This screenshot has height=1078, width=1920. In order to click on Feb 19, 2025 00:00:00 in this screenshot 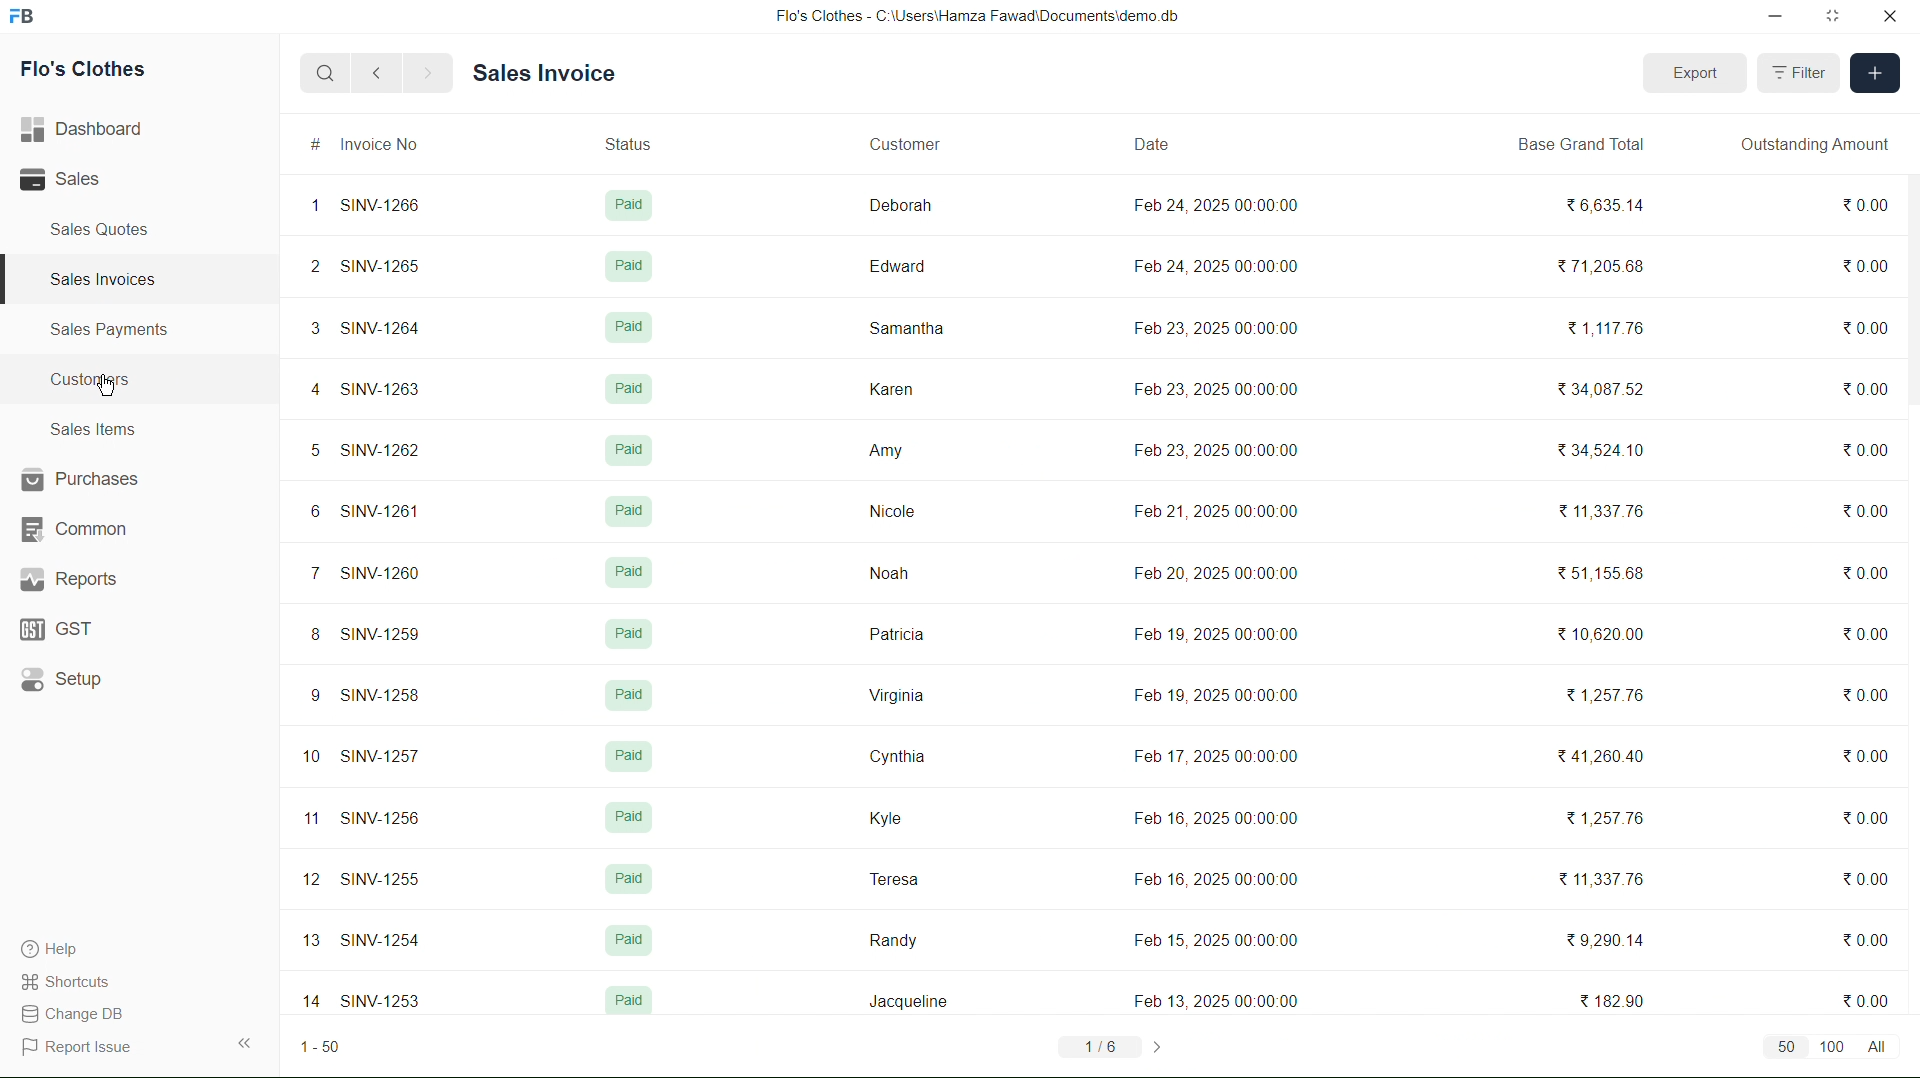, I will do `click(1213, 695)`.